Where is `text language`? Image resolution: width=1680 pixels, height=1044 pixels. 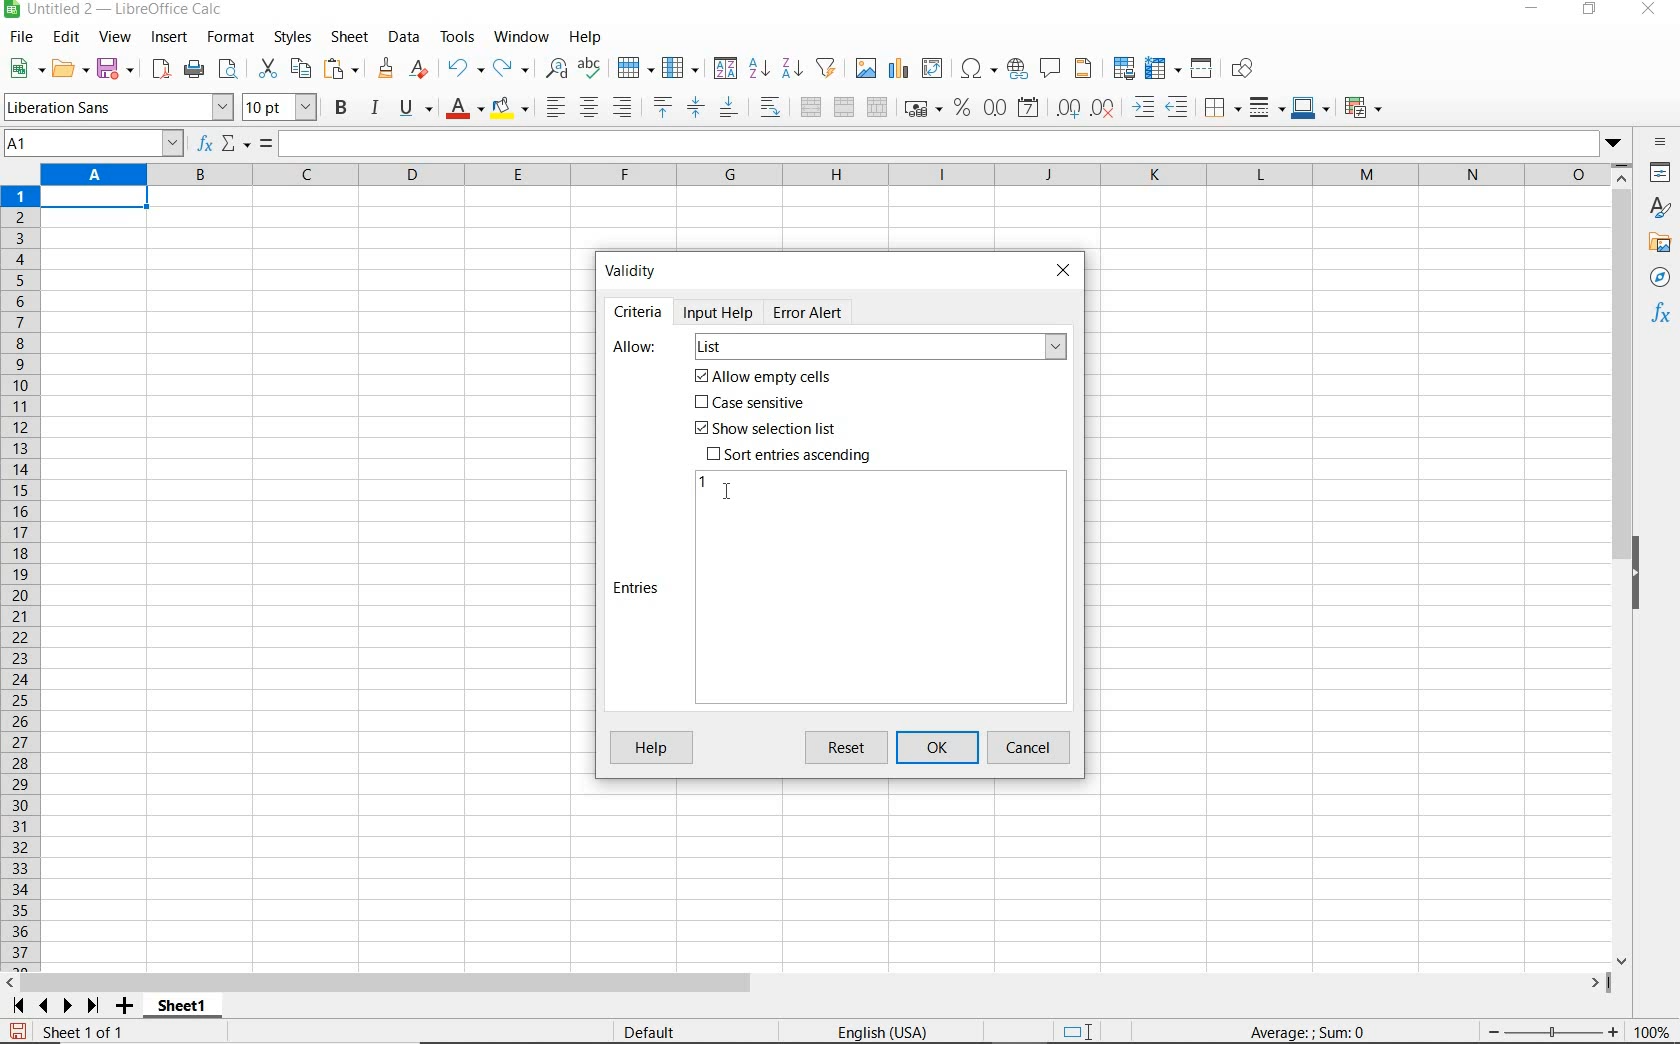
text language is located at coordinates (880, 1034).